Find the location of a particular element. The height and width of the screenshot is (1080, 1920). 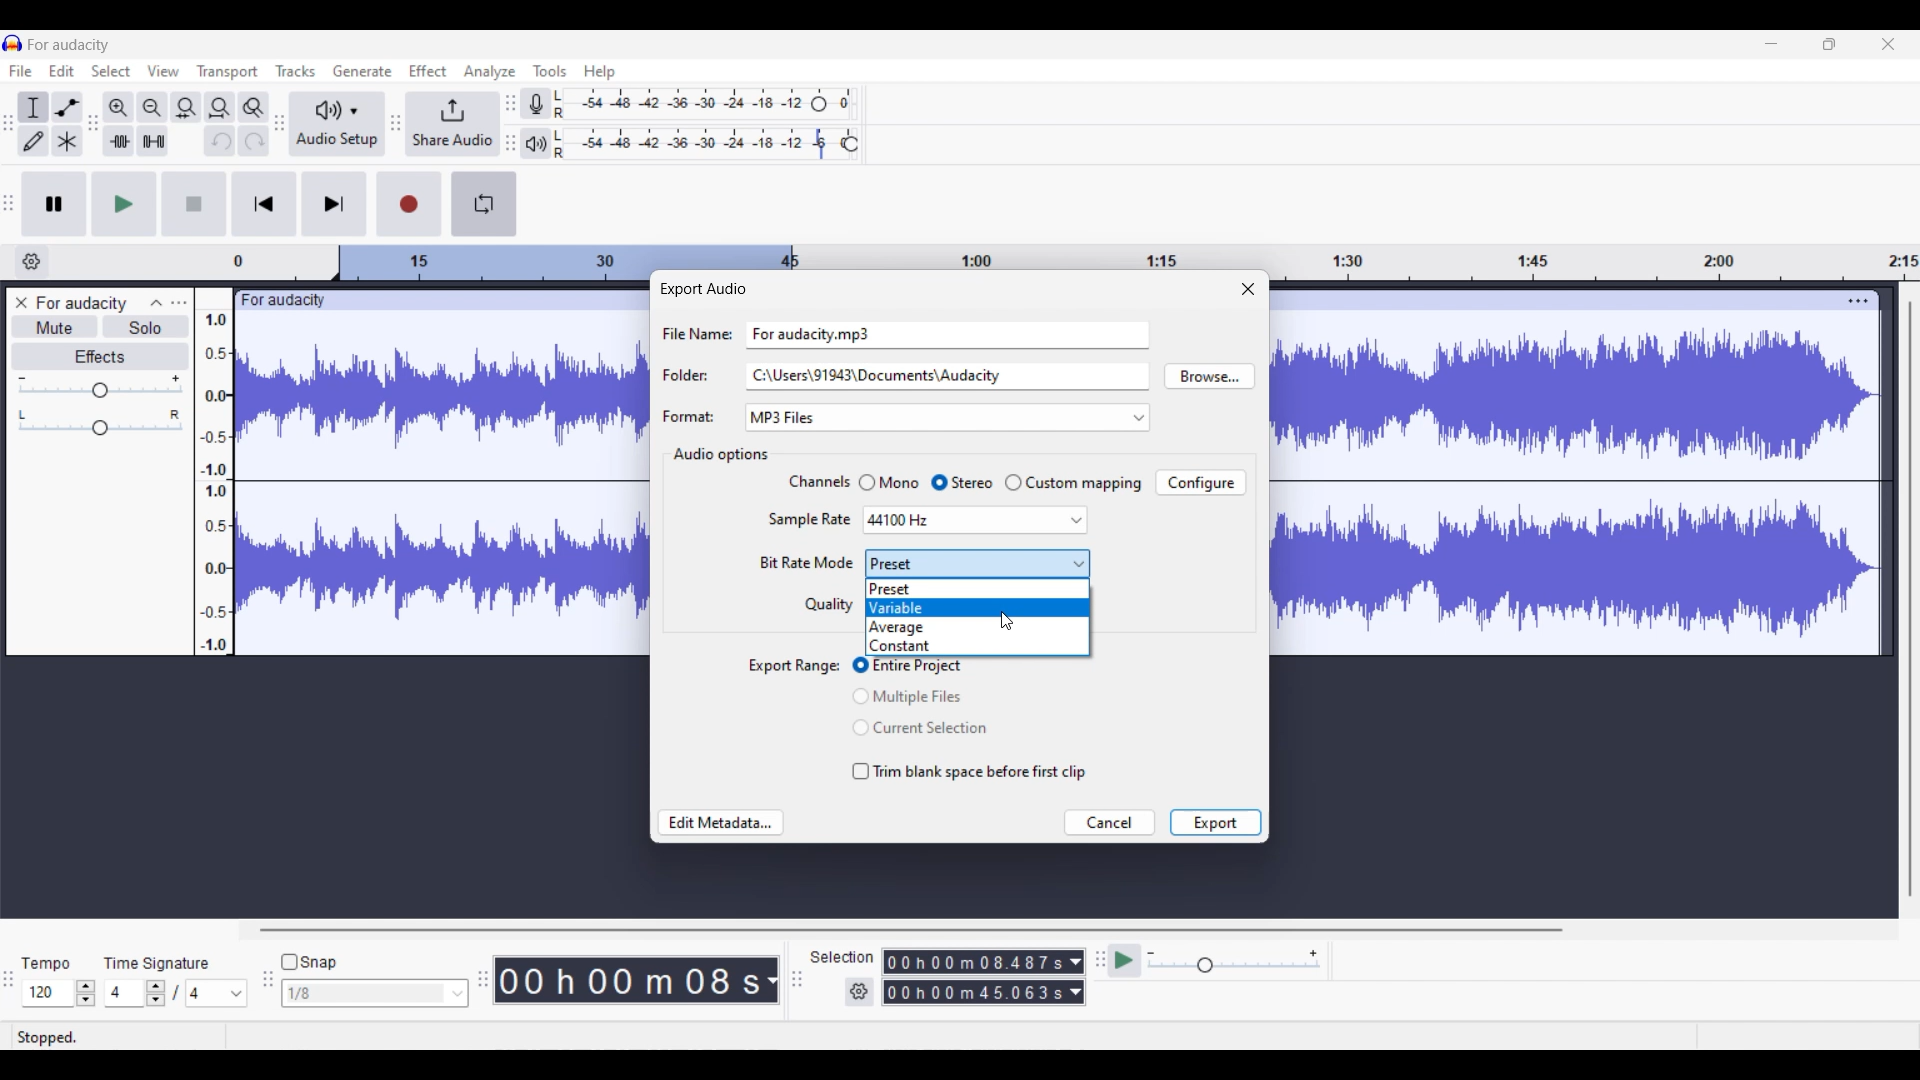

Minimize is located at coordinates (1771, 44).